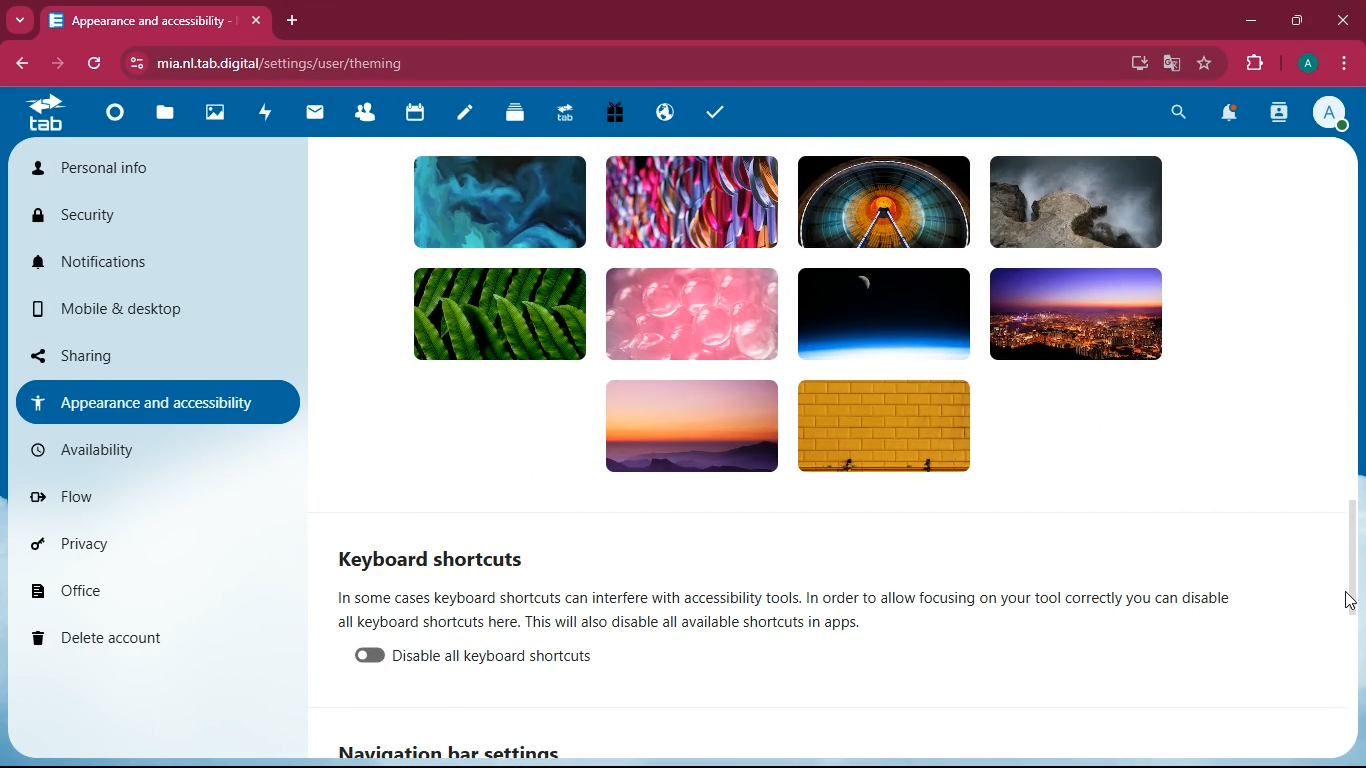  I want to click on scroll bar, so click(1349, 566).